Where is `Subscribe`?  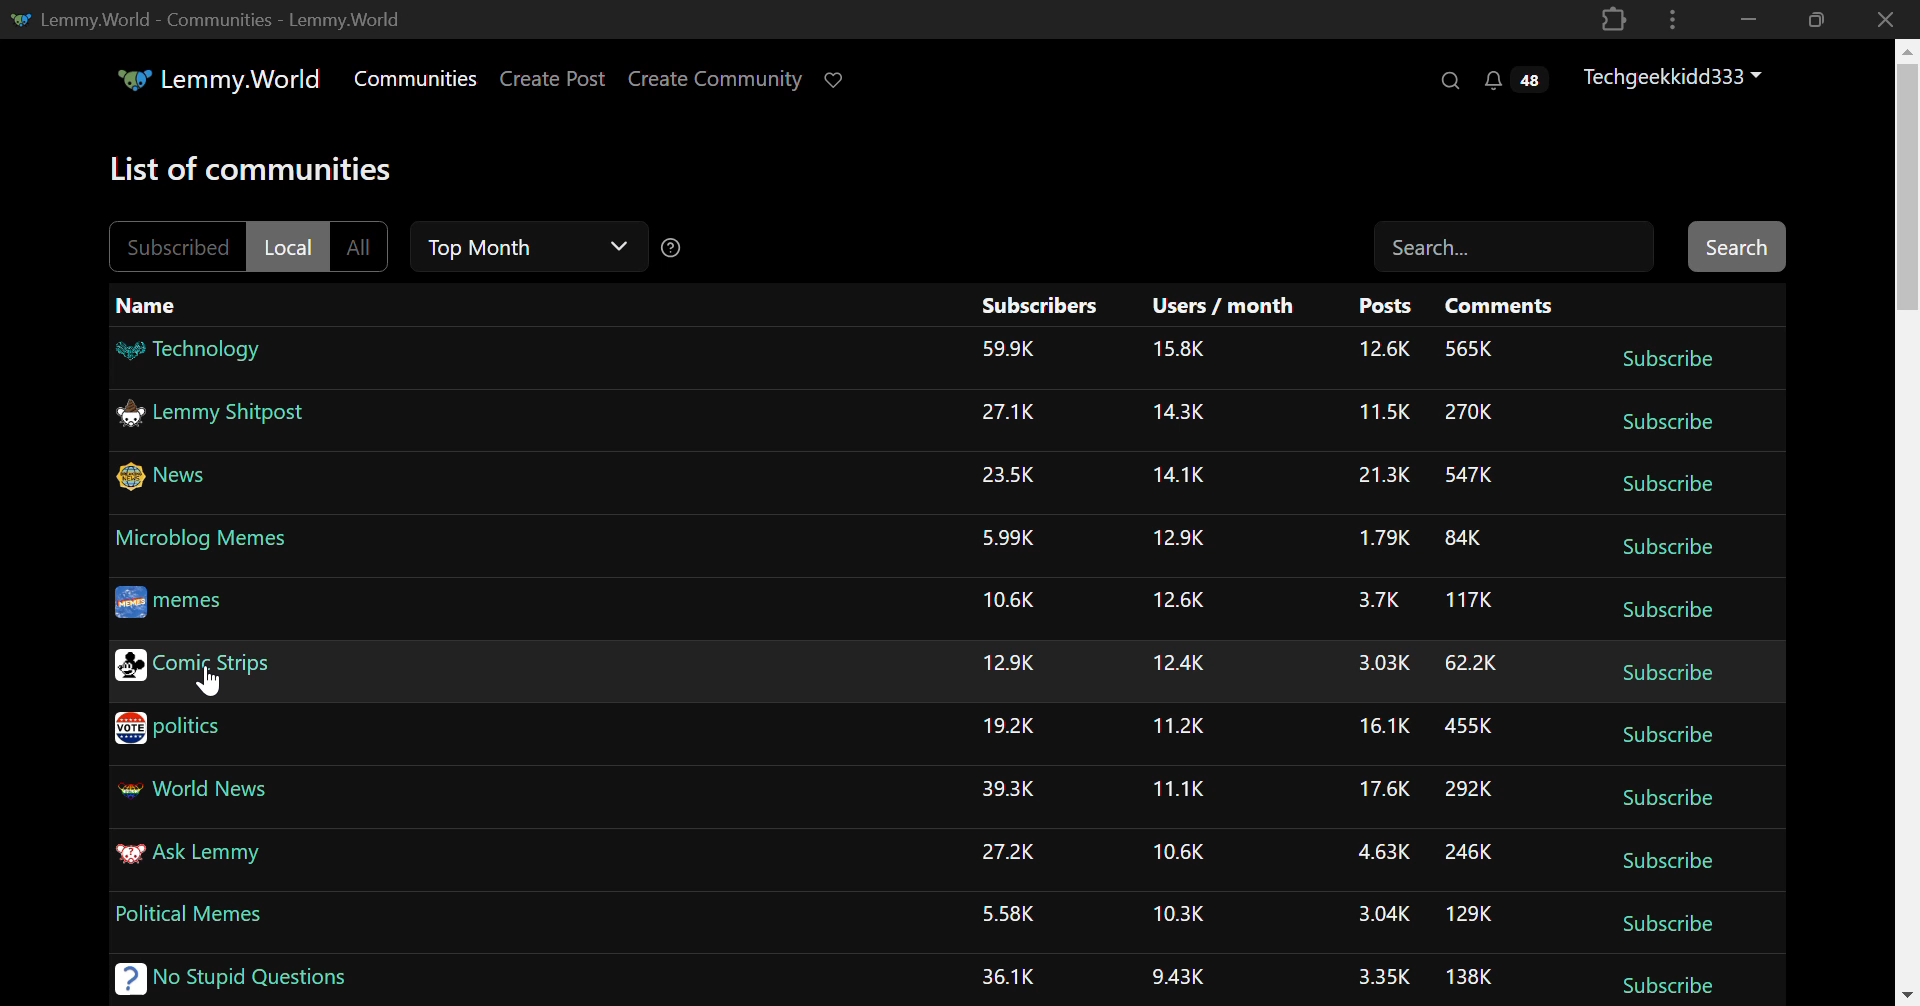
Subscribe is located at coordinates (1666, 422).